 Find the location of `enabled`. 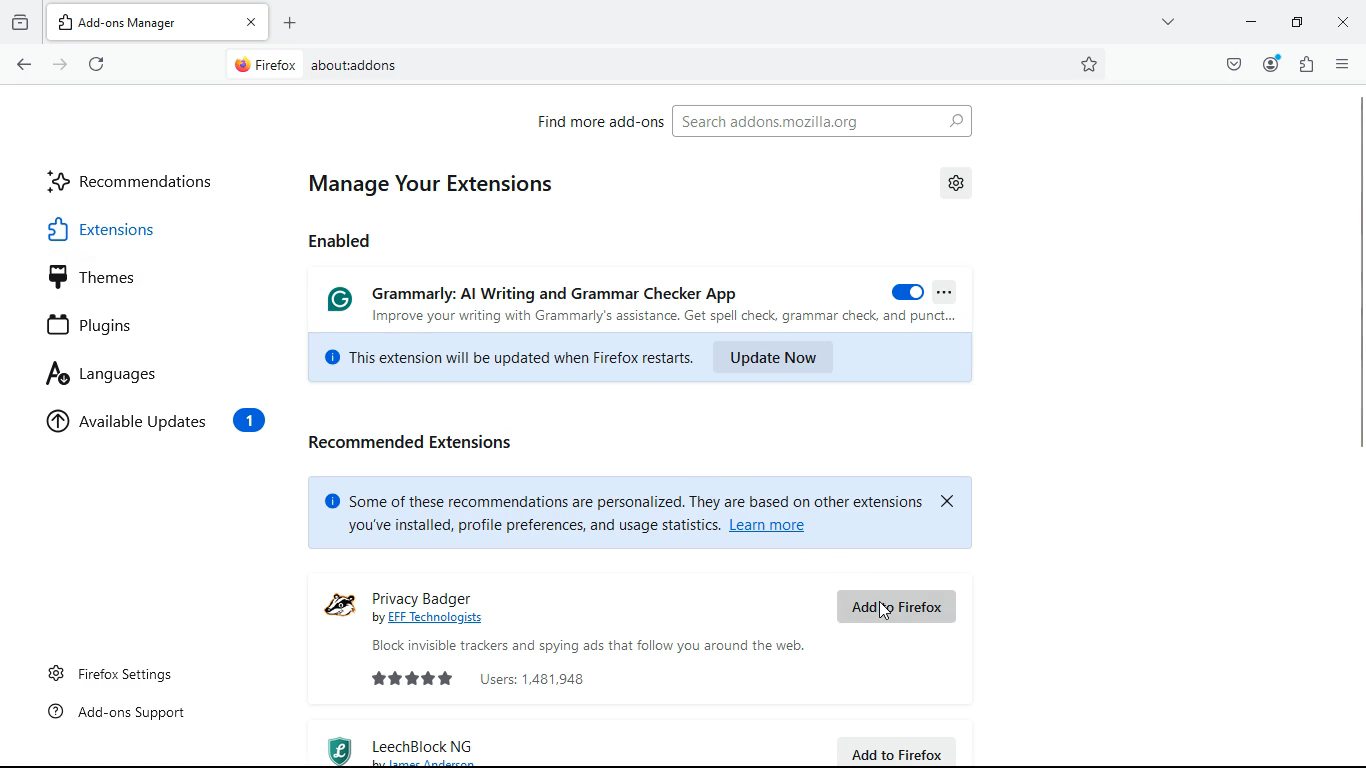

enabled is located at coordinates (345, 240).